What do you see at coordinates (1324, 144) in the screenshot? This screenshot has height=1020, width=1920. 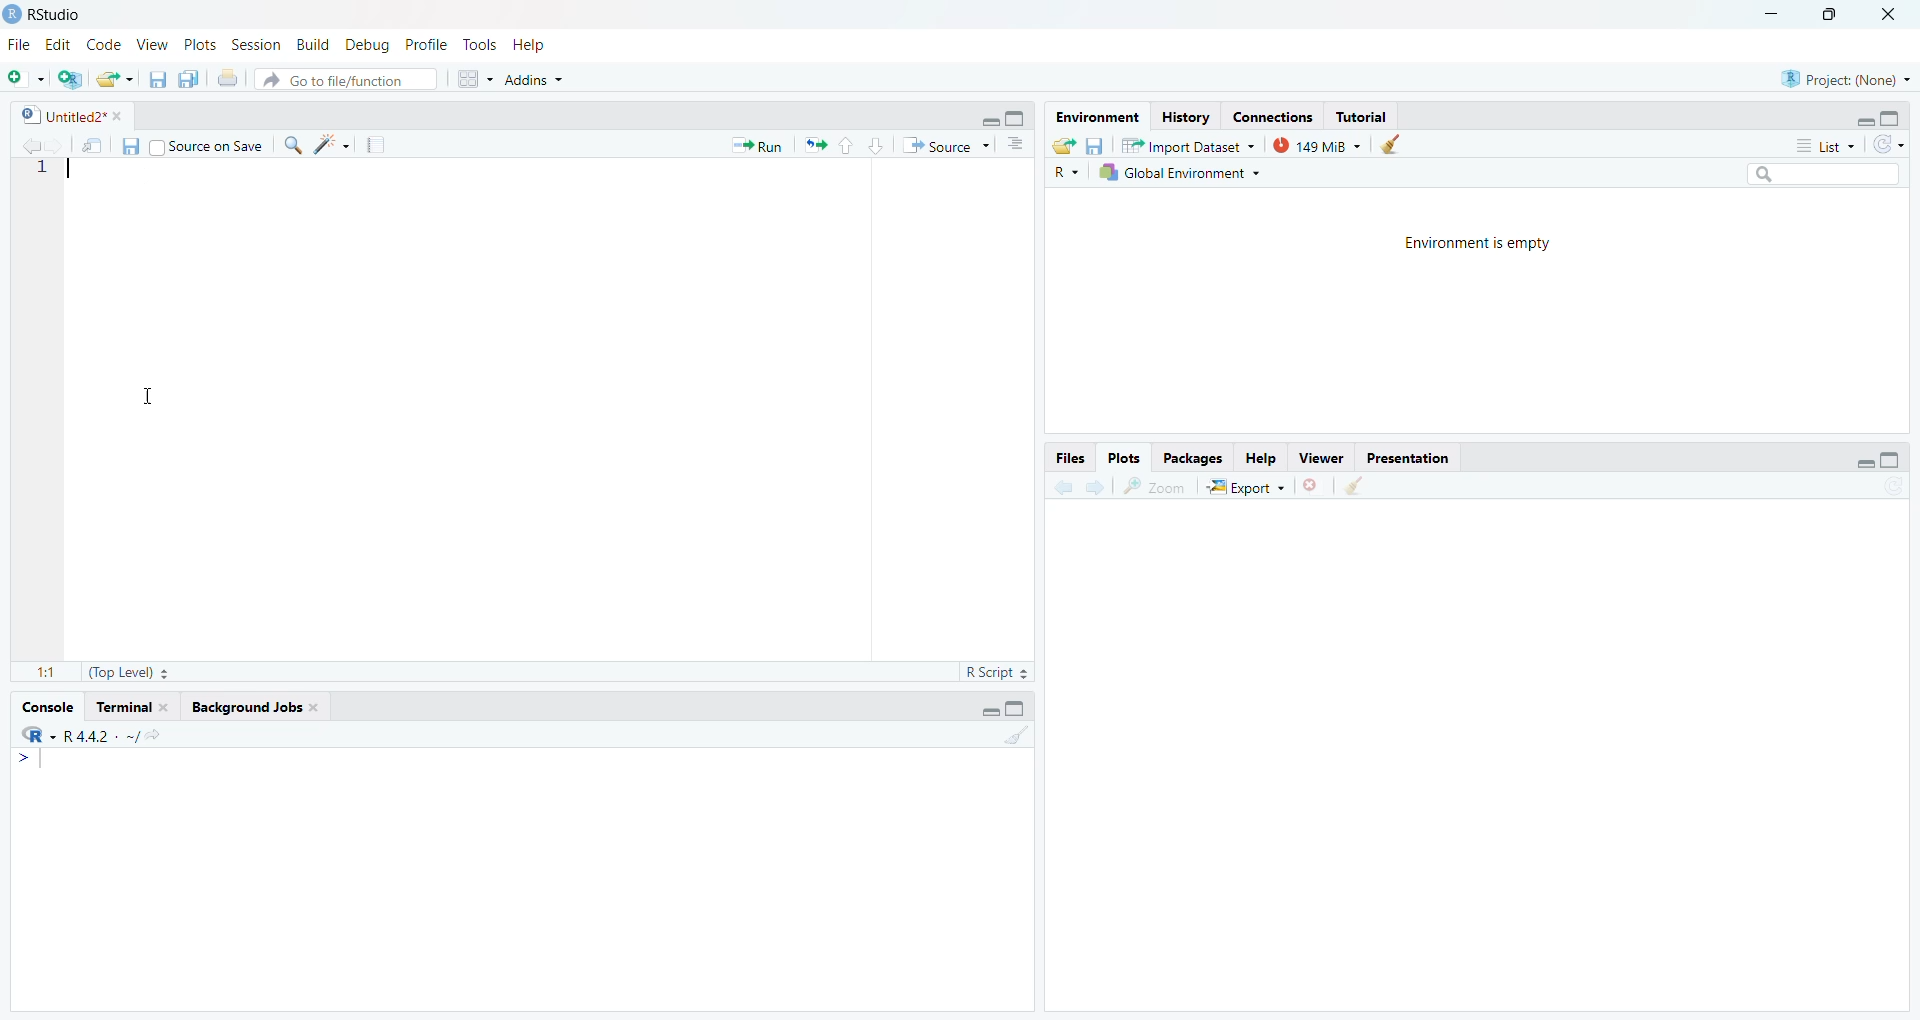 I see `149kib used by R session (Source: Windows System)` at bounding box center [1324, 144].